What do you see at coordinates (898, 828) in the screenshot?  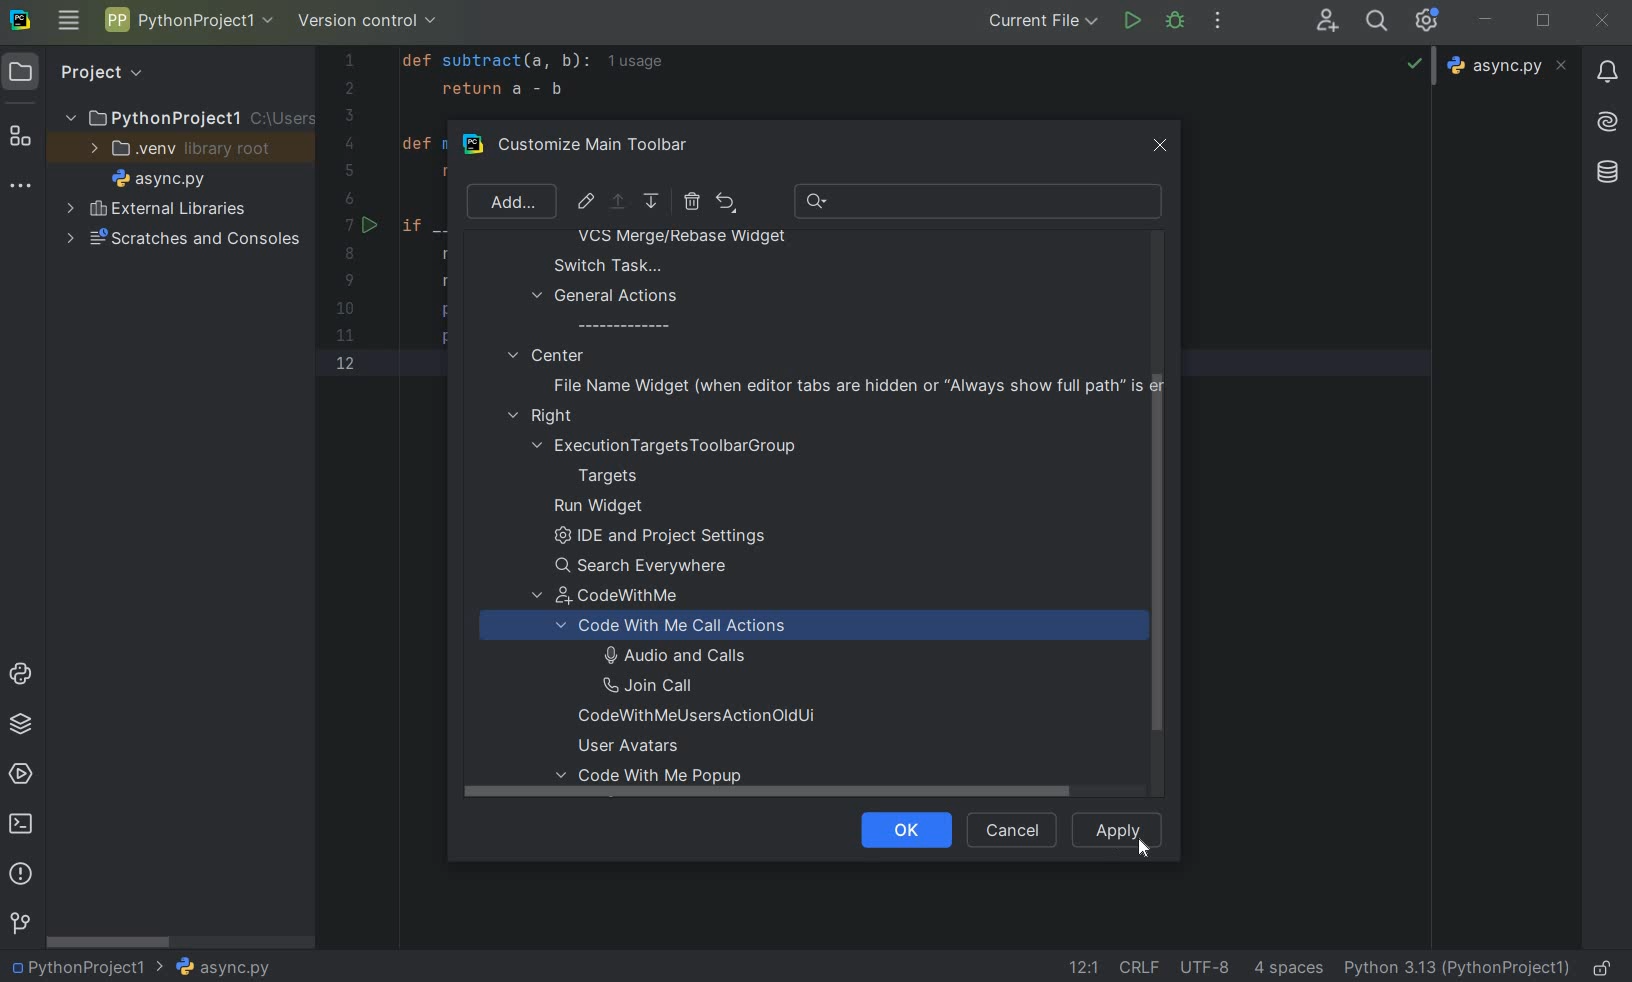 I see `ok` at bounding box center [898, 828].